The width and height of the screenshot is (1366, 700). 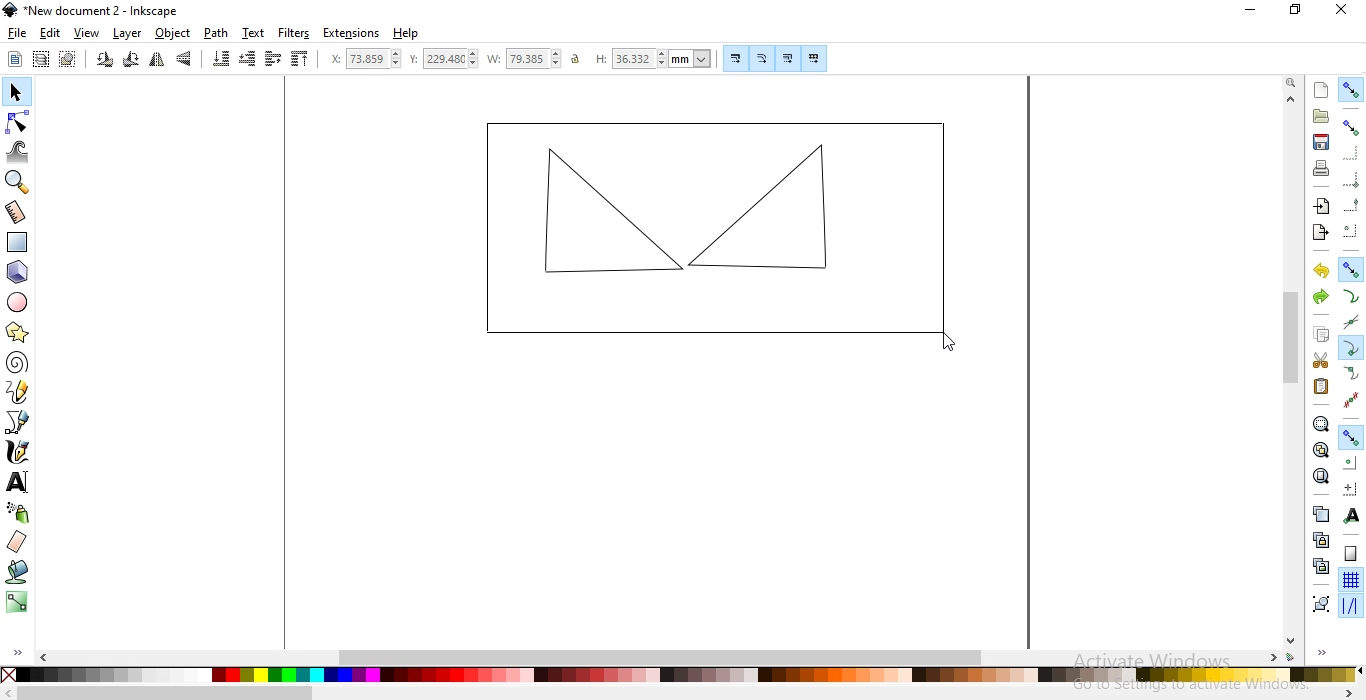 I want to click on measurement tool , so click(x=16, y=212).